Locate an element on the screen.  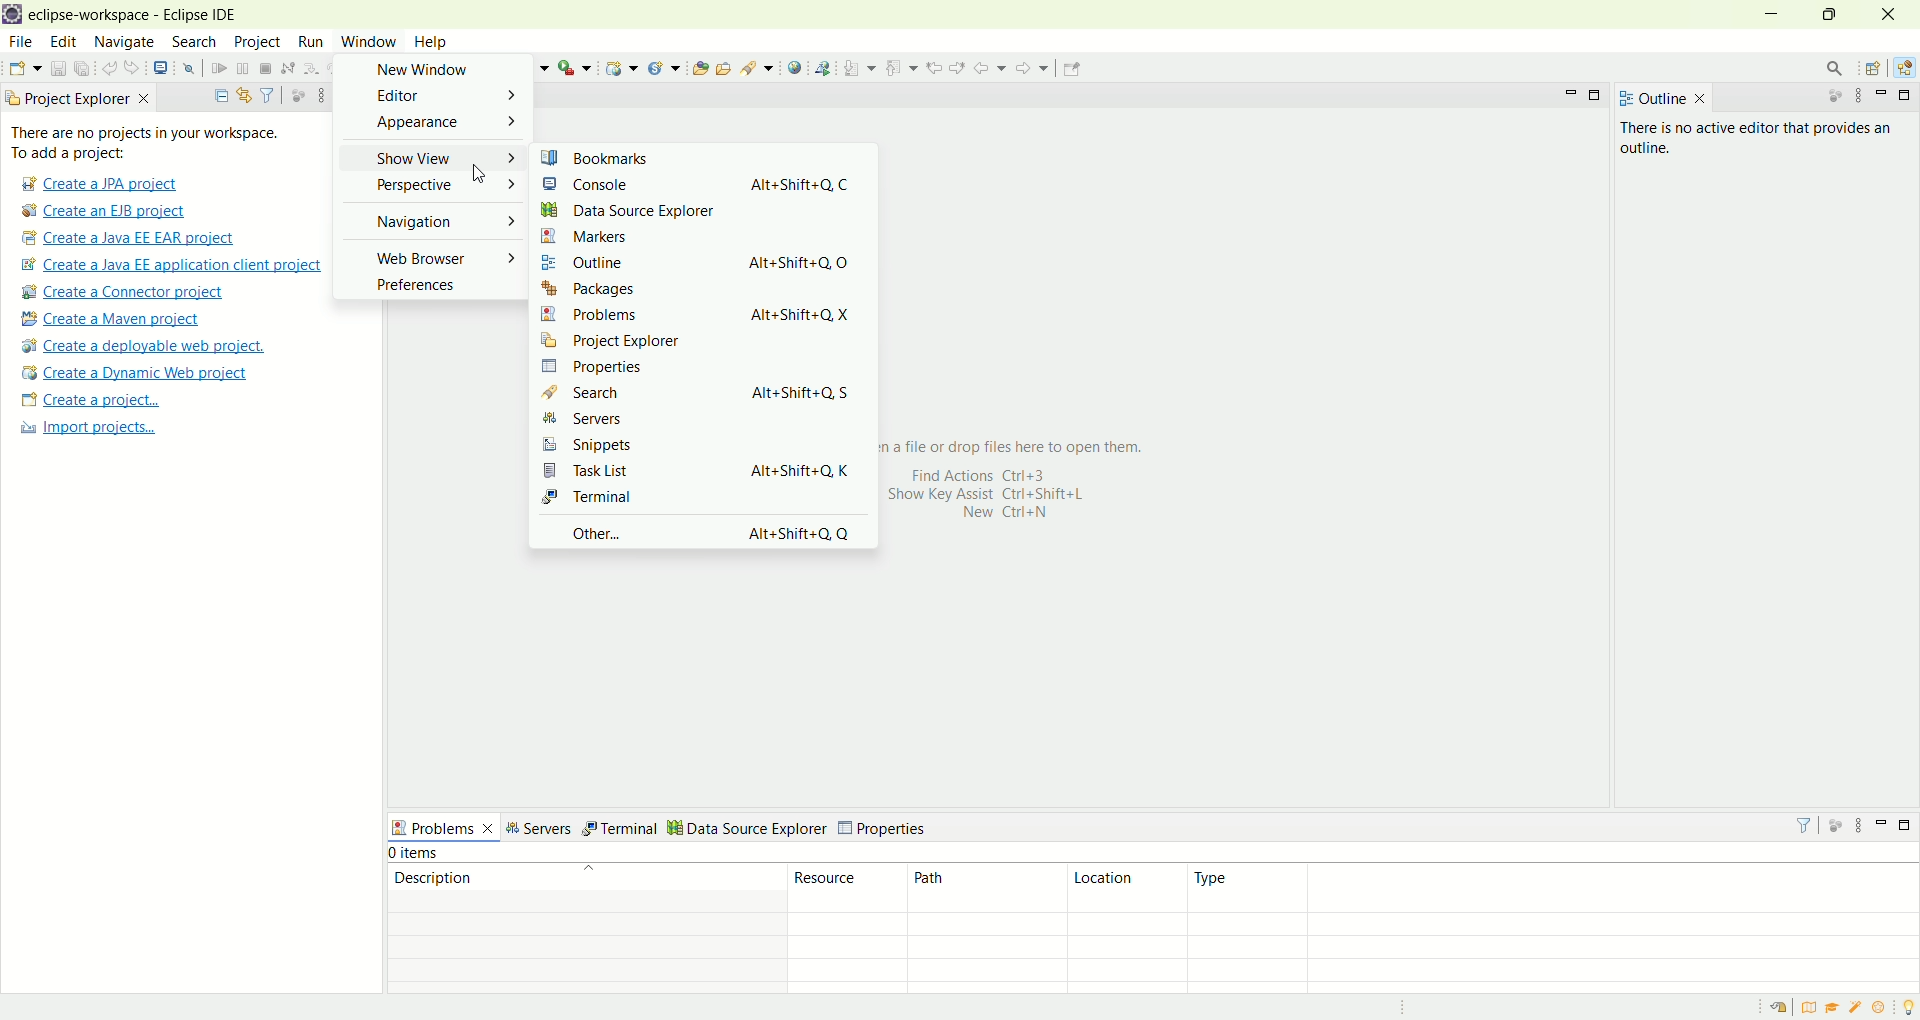
samples is located at coordinates (1855, 1009).